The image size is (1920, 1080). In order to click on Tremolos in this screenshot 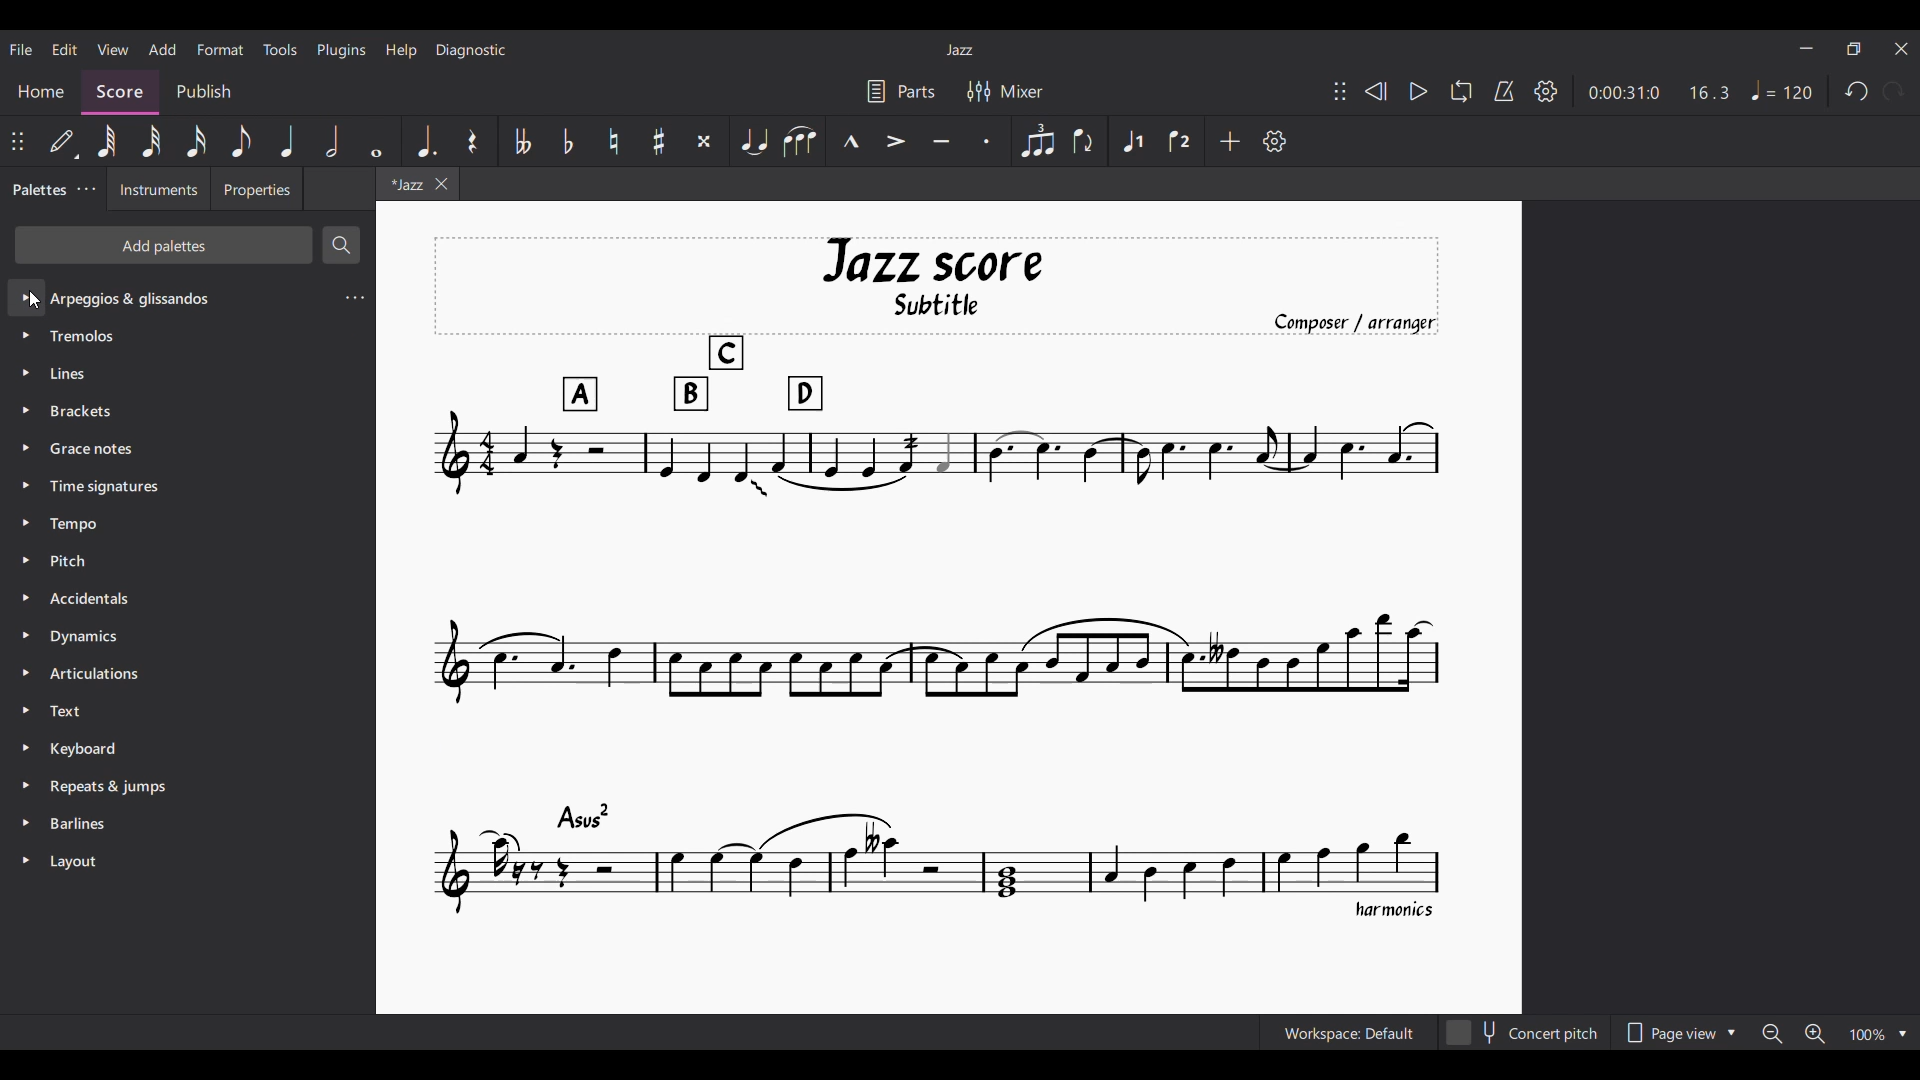, I will do `click(86, 339)`.